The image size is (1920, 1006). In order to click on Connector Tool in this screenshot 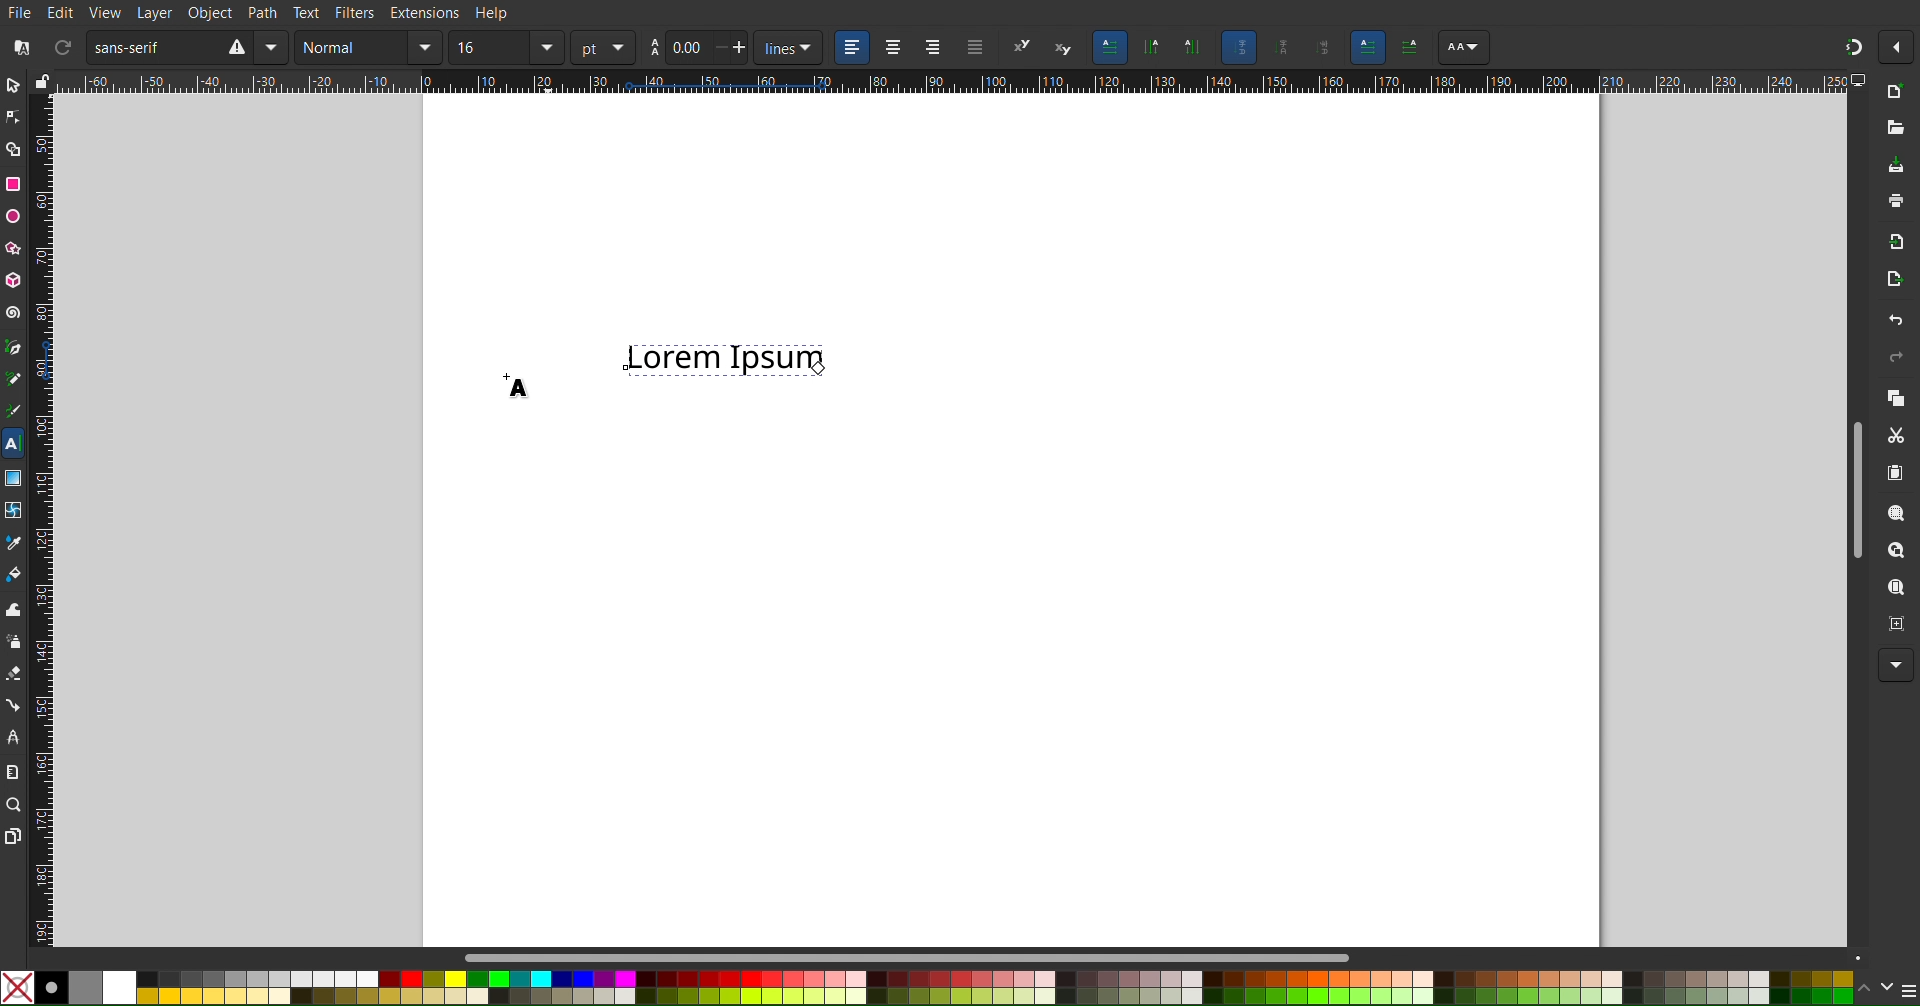, I will do `click(12, 705)`.